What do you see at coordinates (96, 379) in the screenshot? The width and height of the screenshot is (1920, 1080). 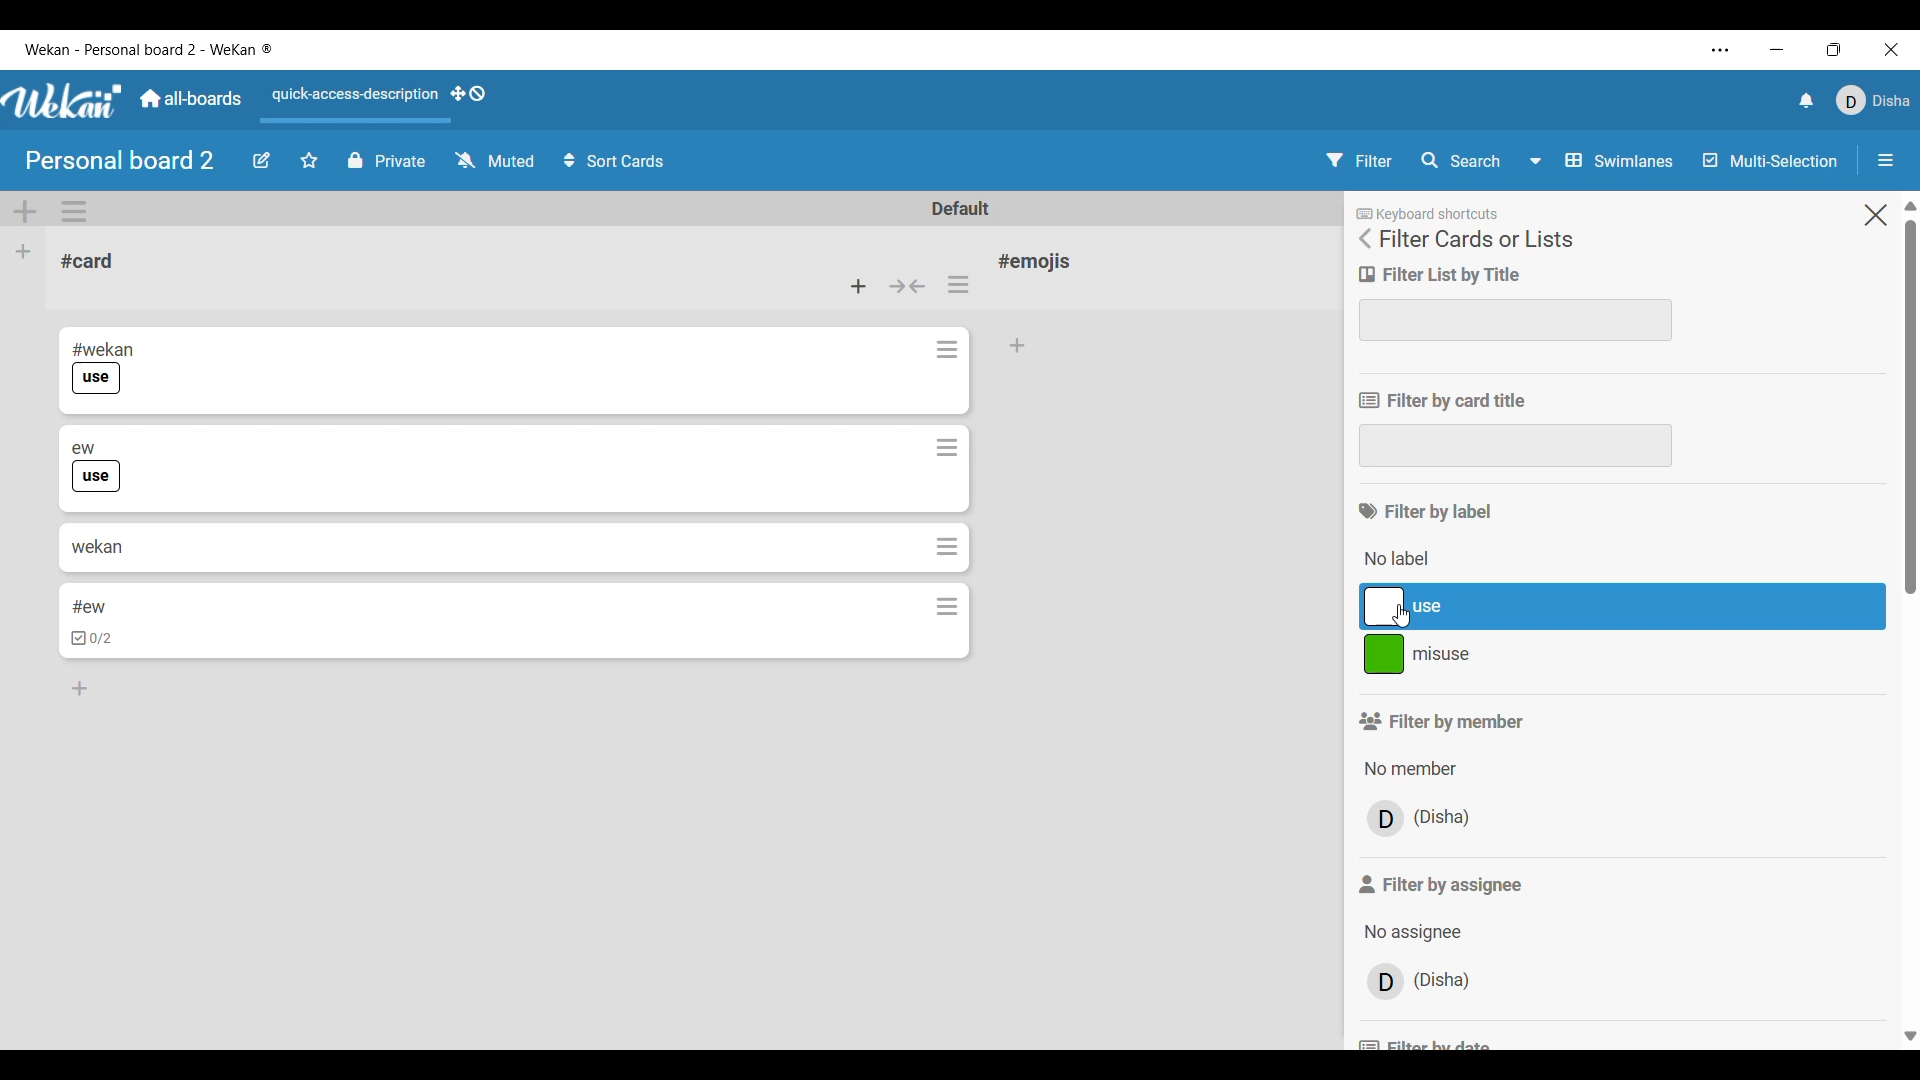 I see `use` at bounding box center [96, 379].